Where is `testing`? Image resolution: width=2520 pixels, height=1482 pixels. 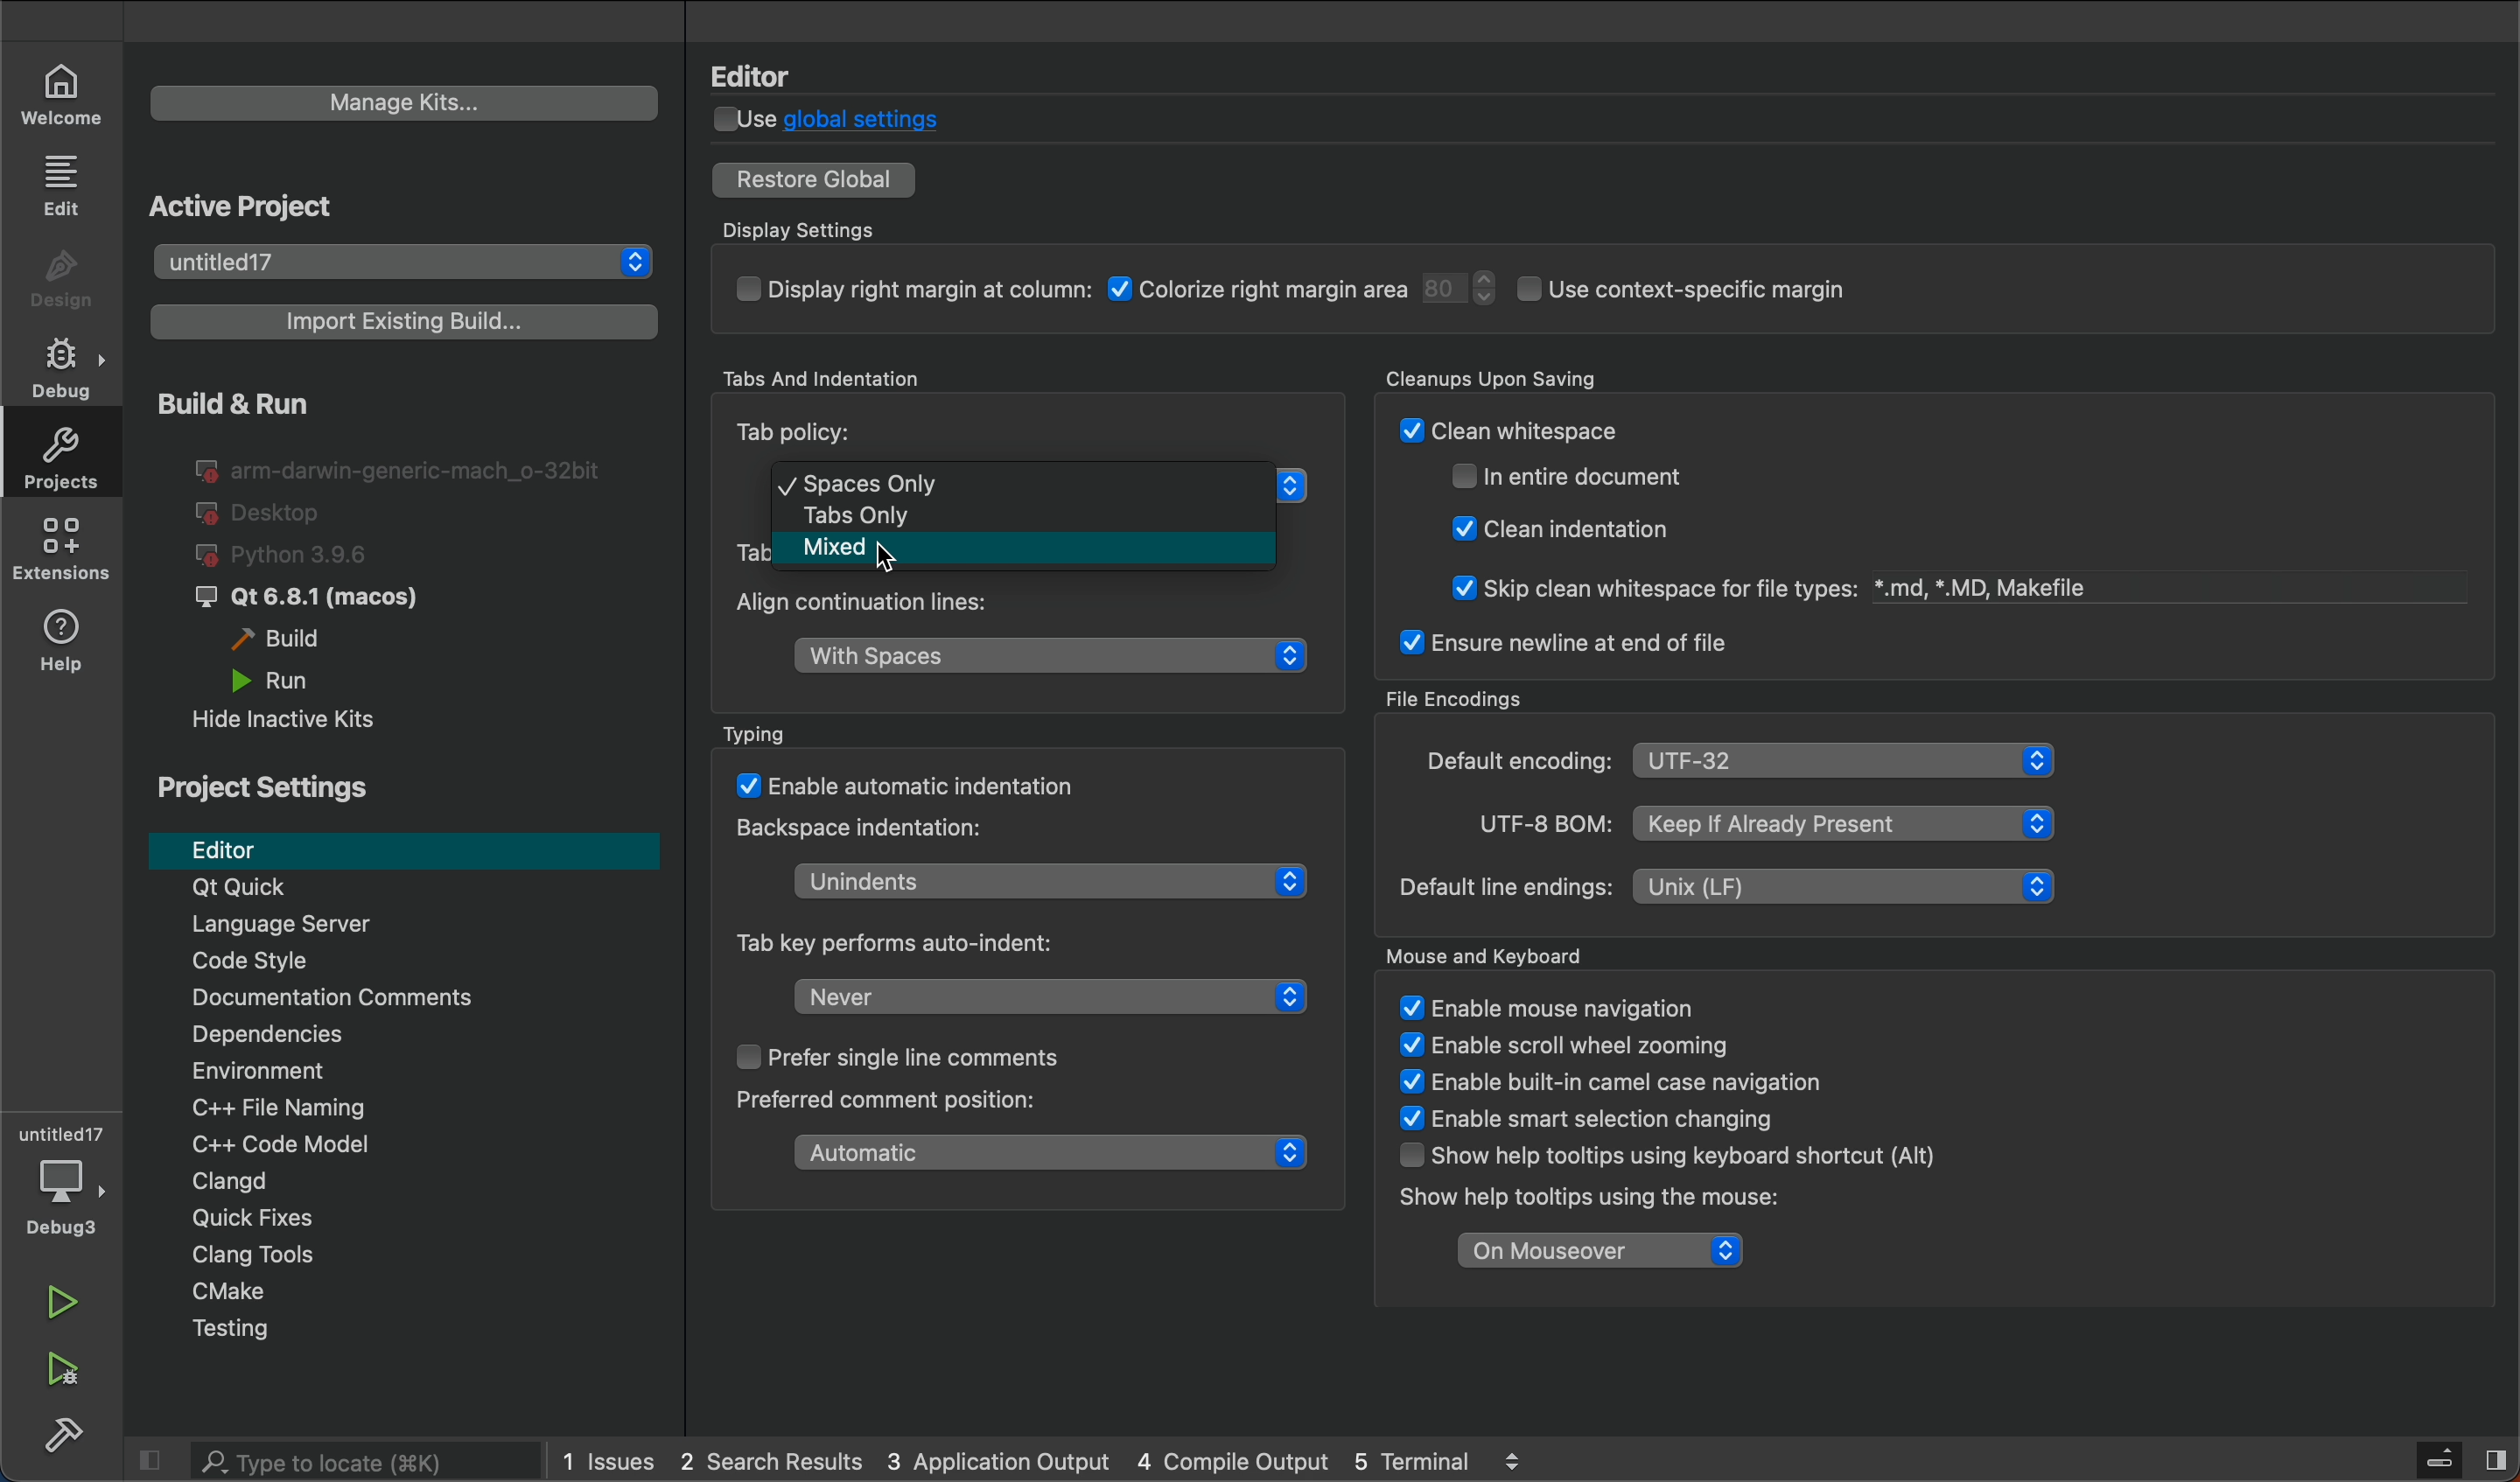 testing is located at coordinates (408, 1336).